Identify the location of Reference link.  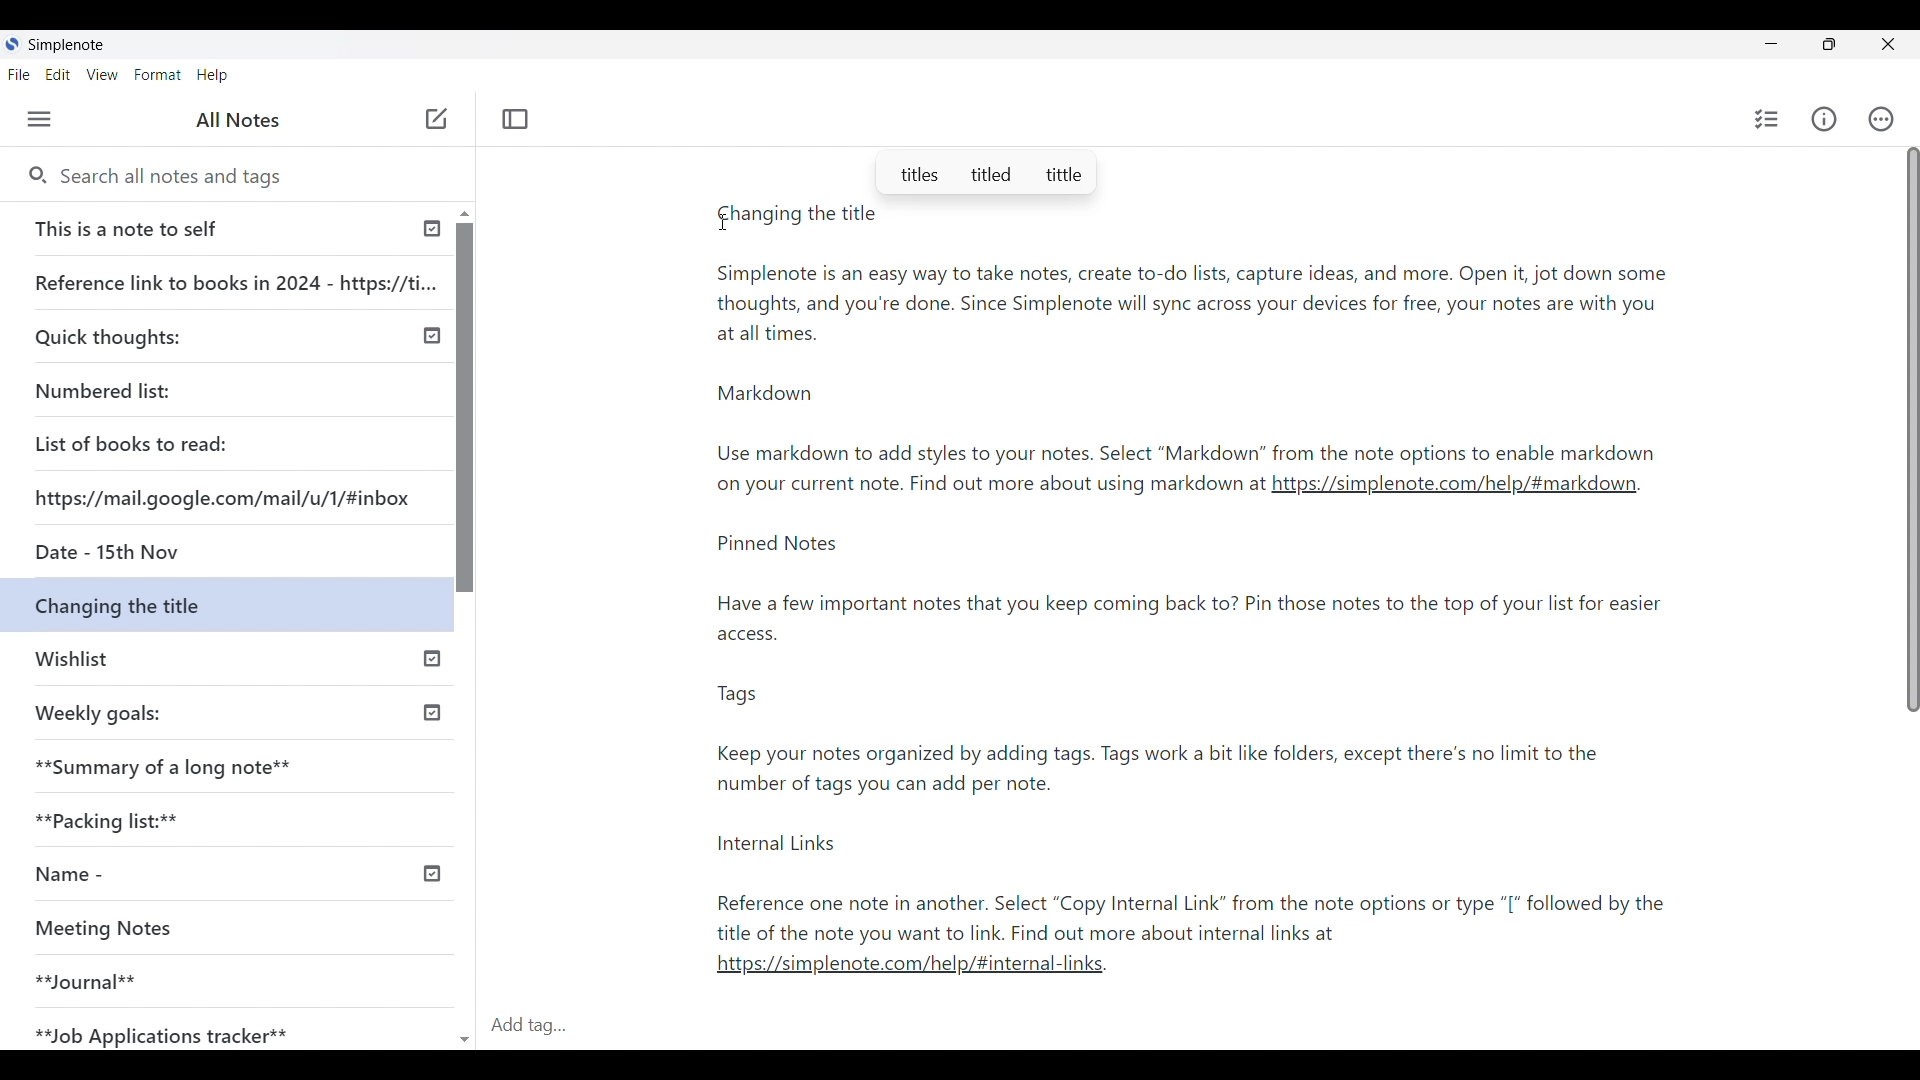
(237, 278).